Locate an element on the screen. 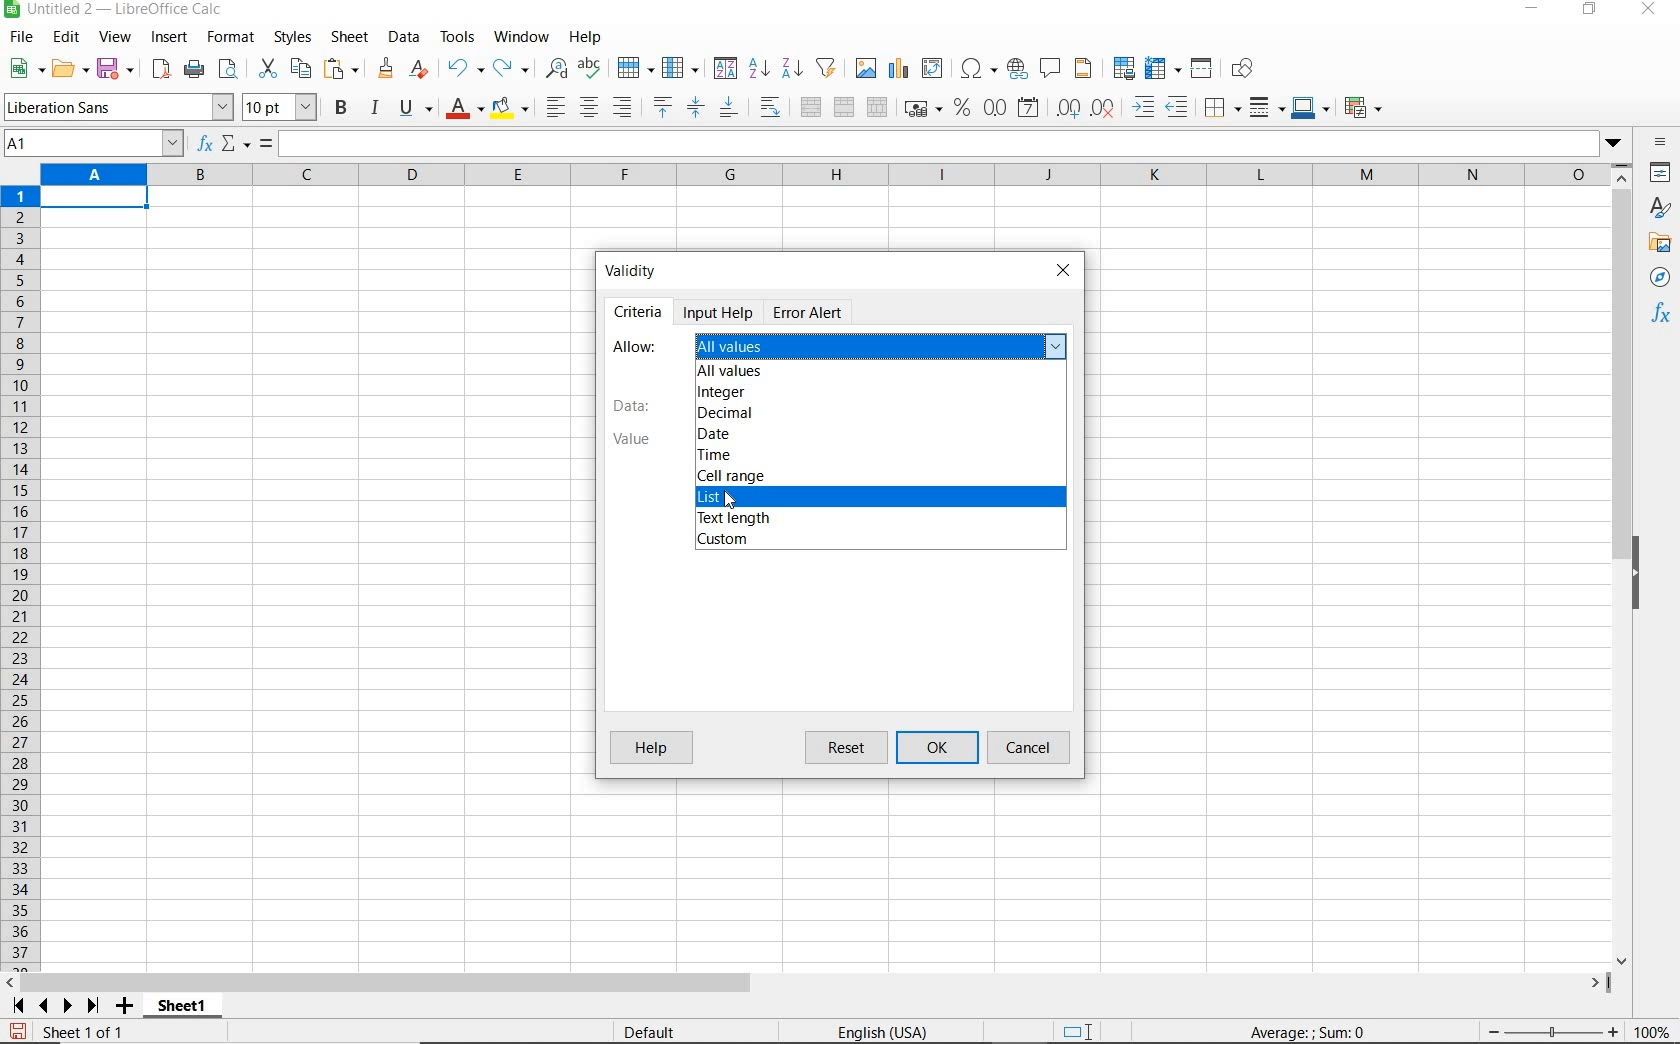 Image resolution: width=1680 pixels, height=1044 pixels. help is located at coordinates (651, 747).